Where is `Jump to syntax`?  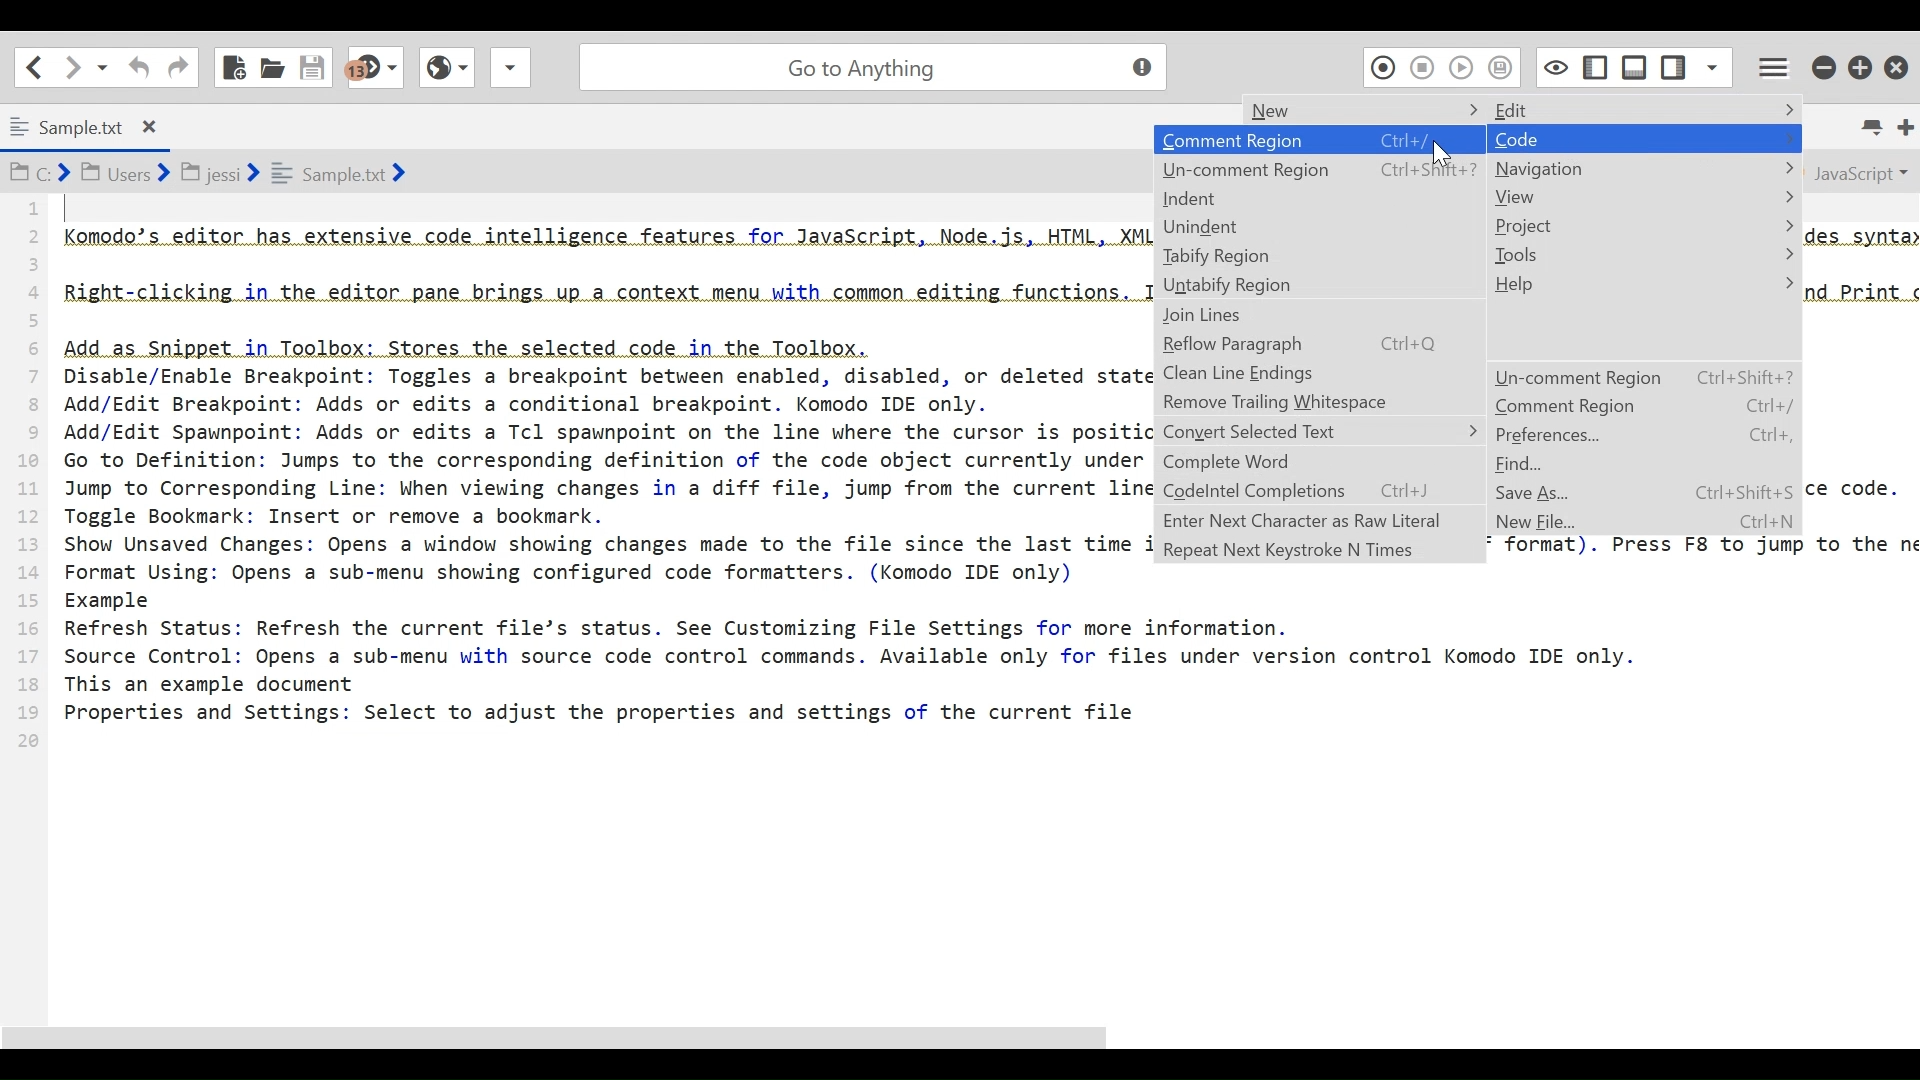 Jump to syntax is located at coordinates (377, 68).